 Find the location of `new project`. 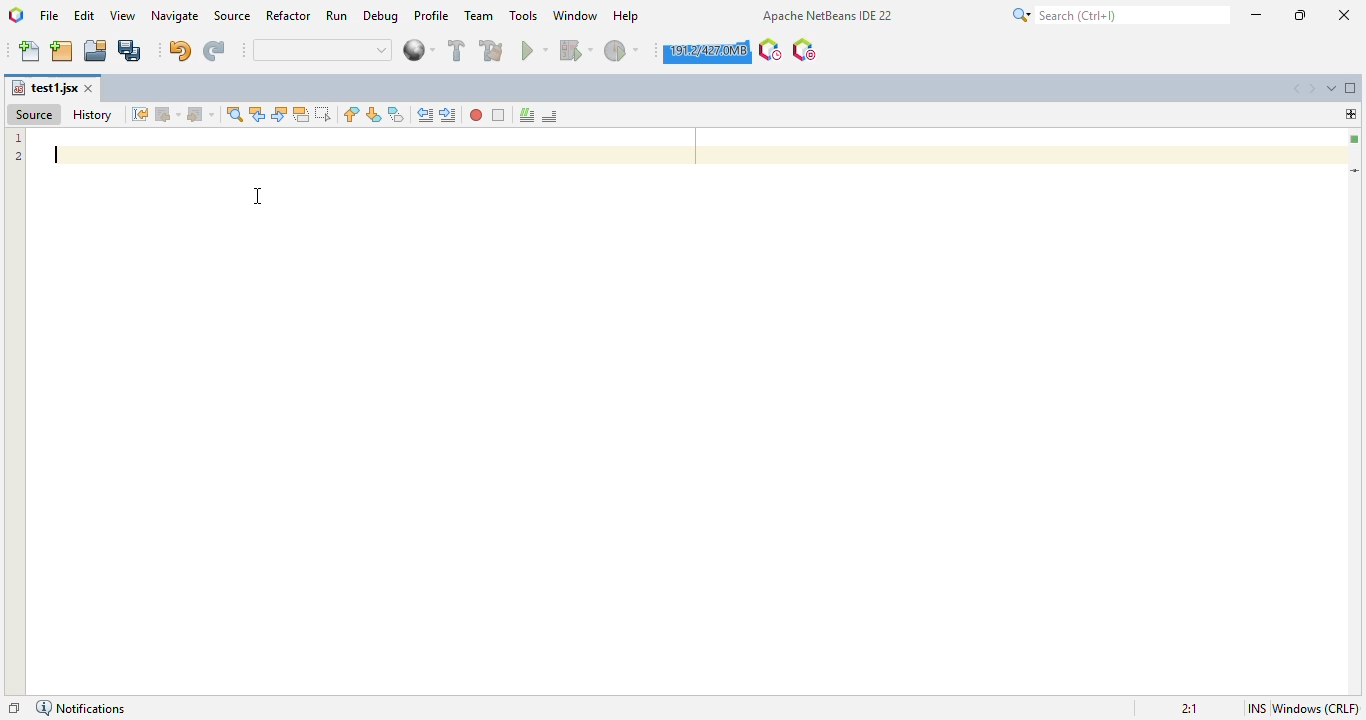

new project is located at coordinates (62, 51).